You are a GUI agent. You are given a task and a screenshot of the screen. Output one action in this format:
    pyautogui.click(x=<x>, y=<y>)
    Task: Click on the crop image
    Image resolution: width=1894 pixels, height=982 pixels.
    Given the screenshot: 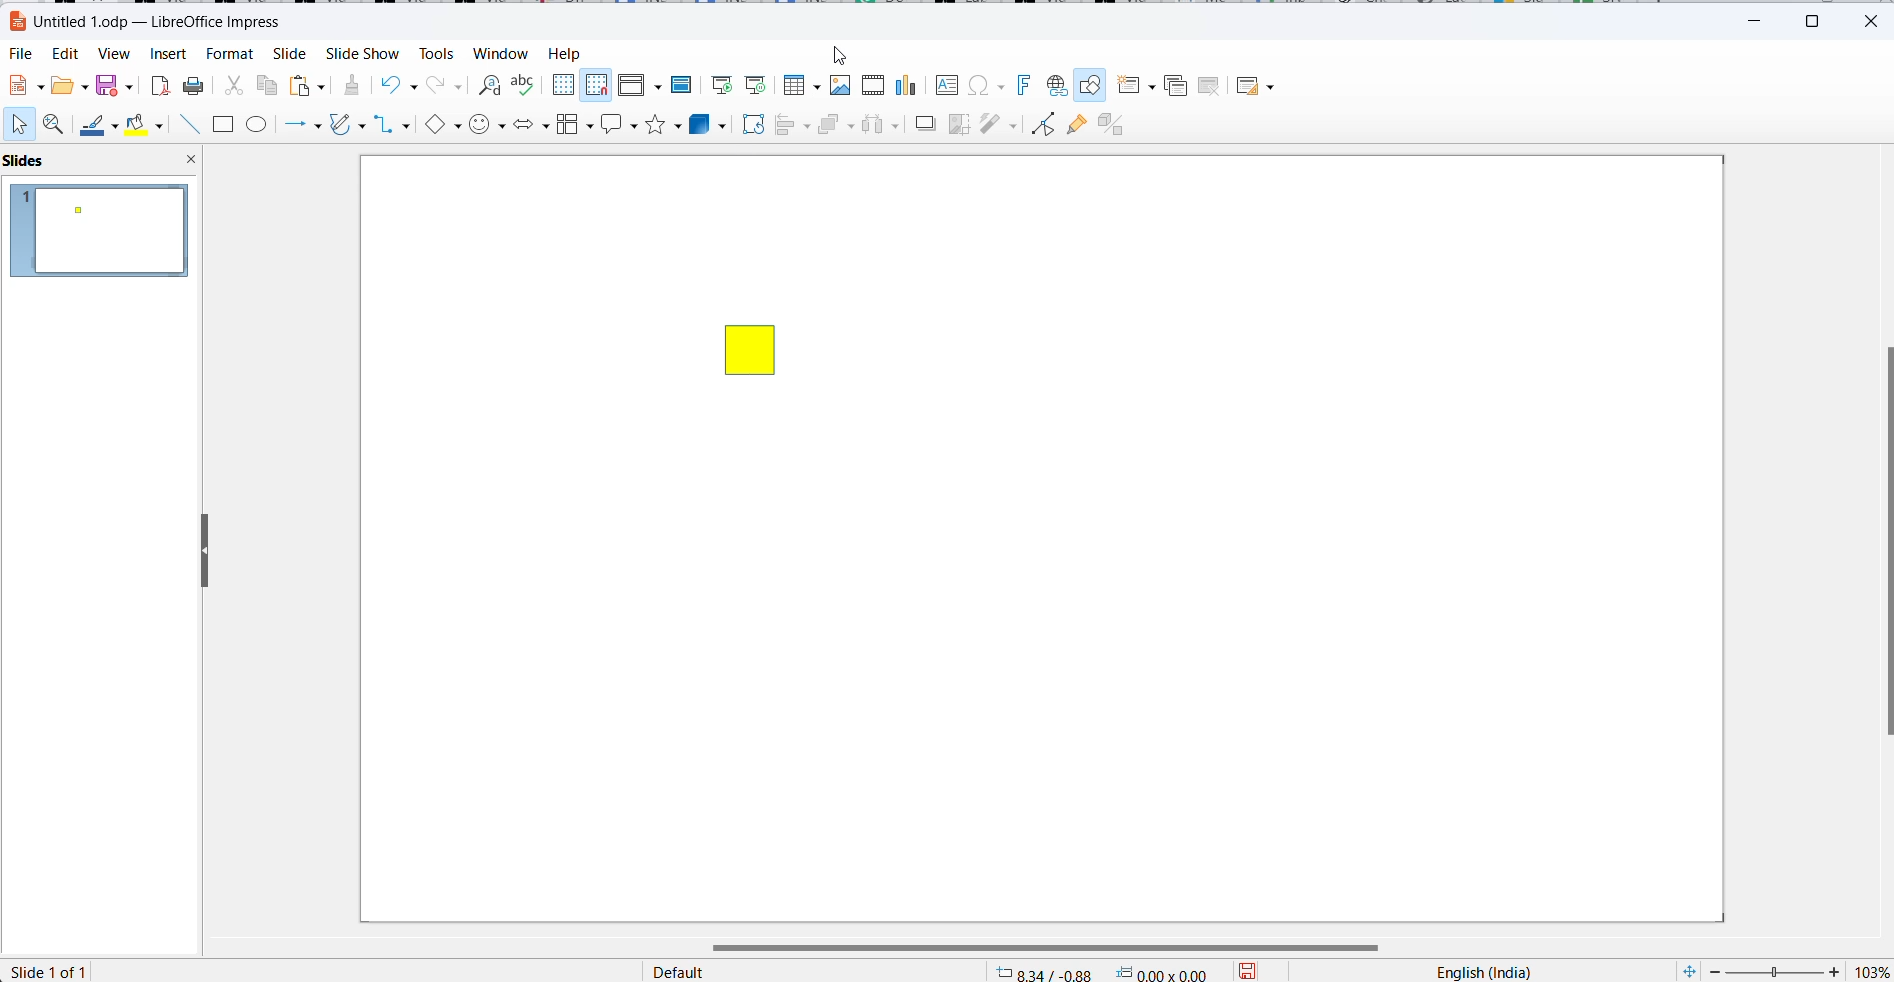 What is the action you would take?
    pyautogui.click(x=959, y=124)
    